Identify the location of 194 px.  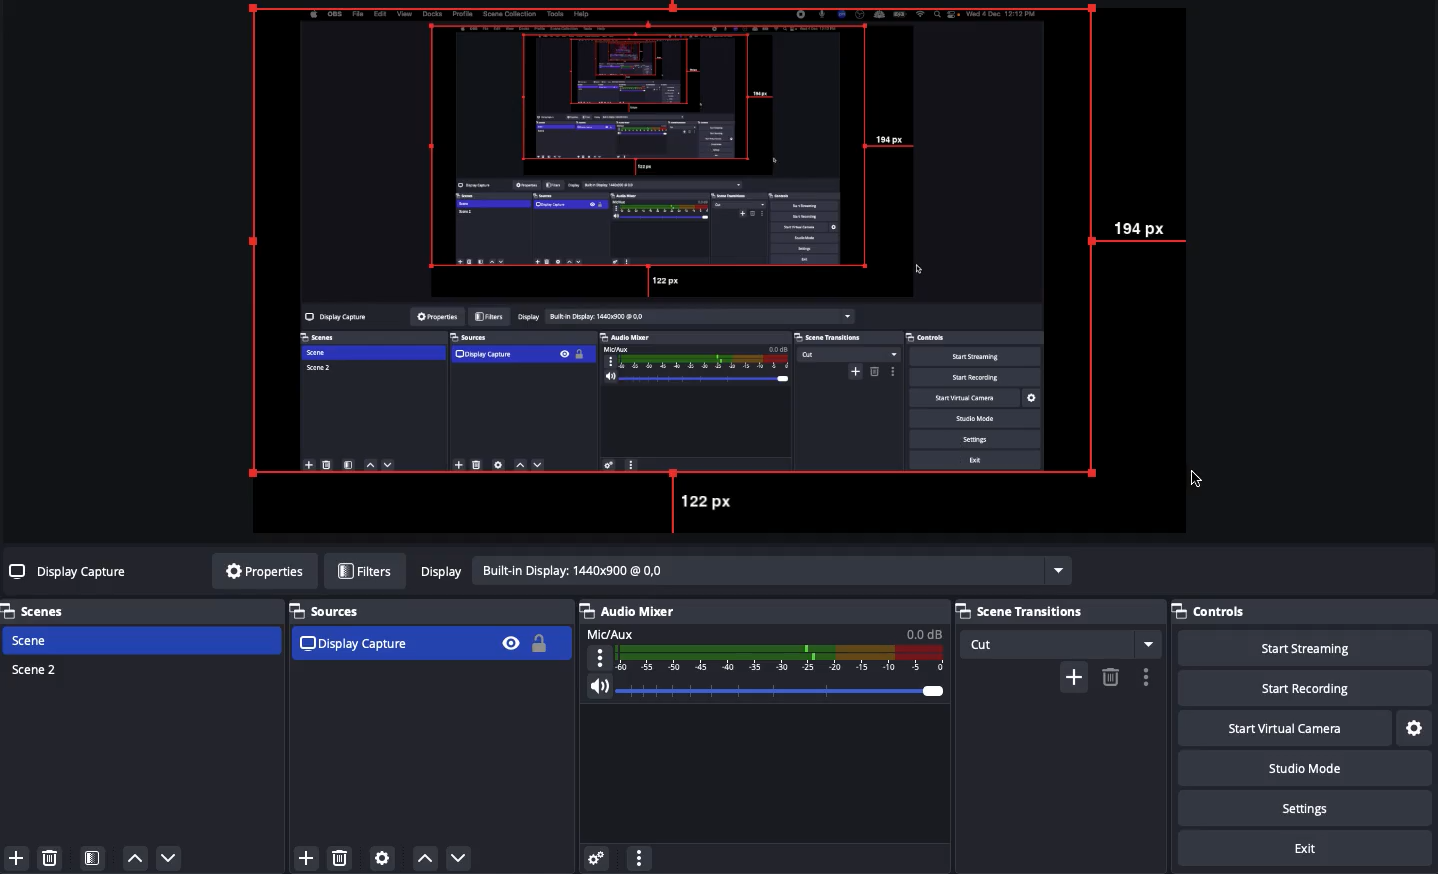
(1145, 229).